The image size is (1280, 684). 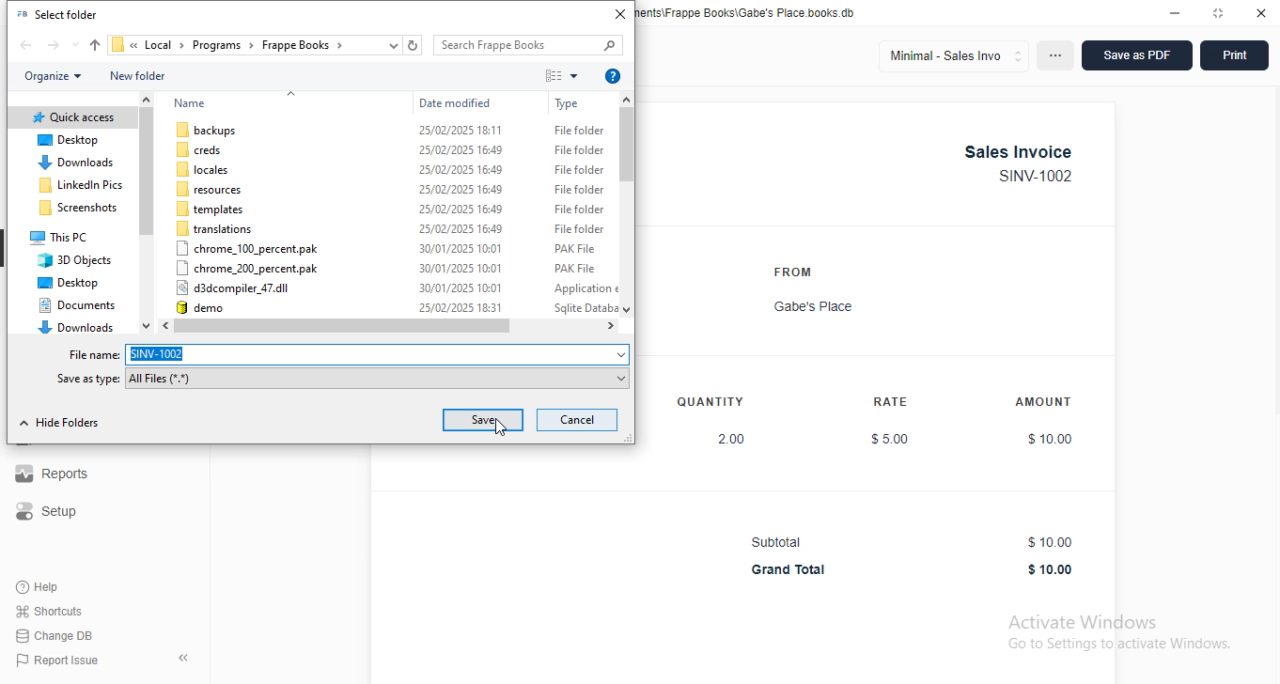 What do you see at coordinates (26, 45) in the screenshot?
I see `back` at bounding box center [26, 45].